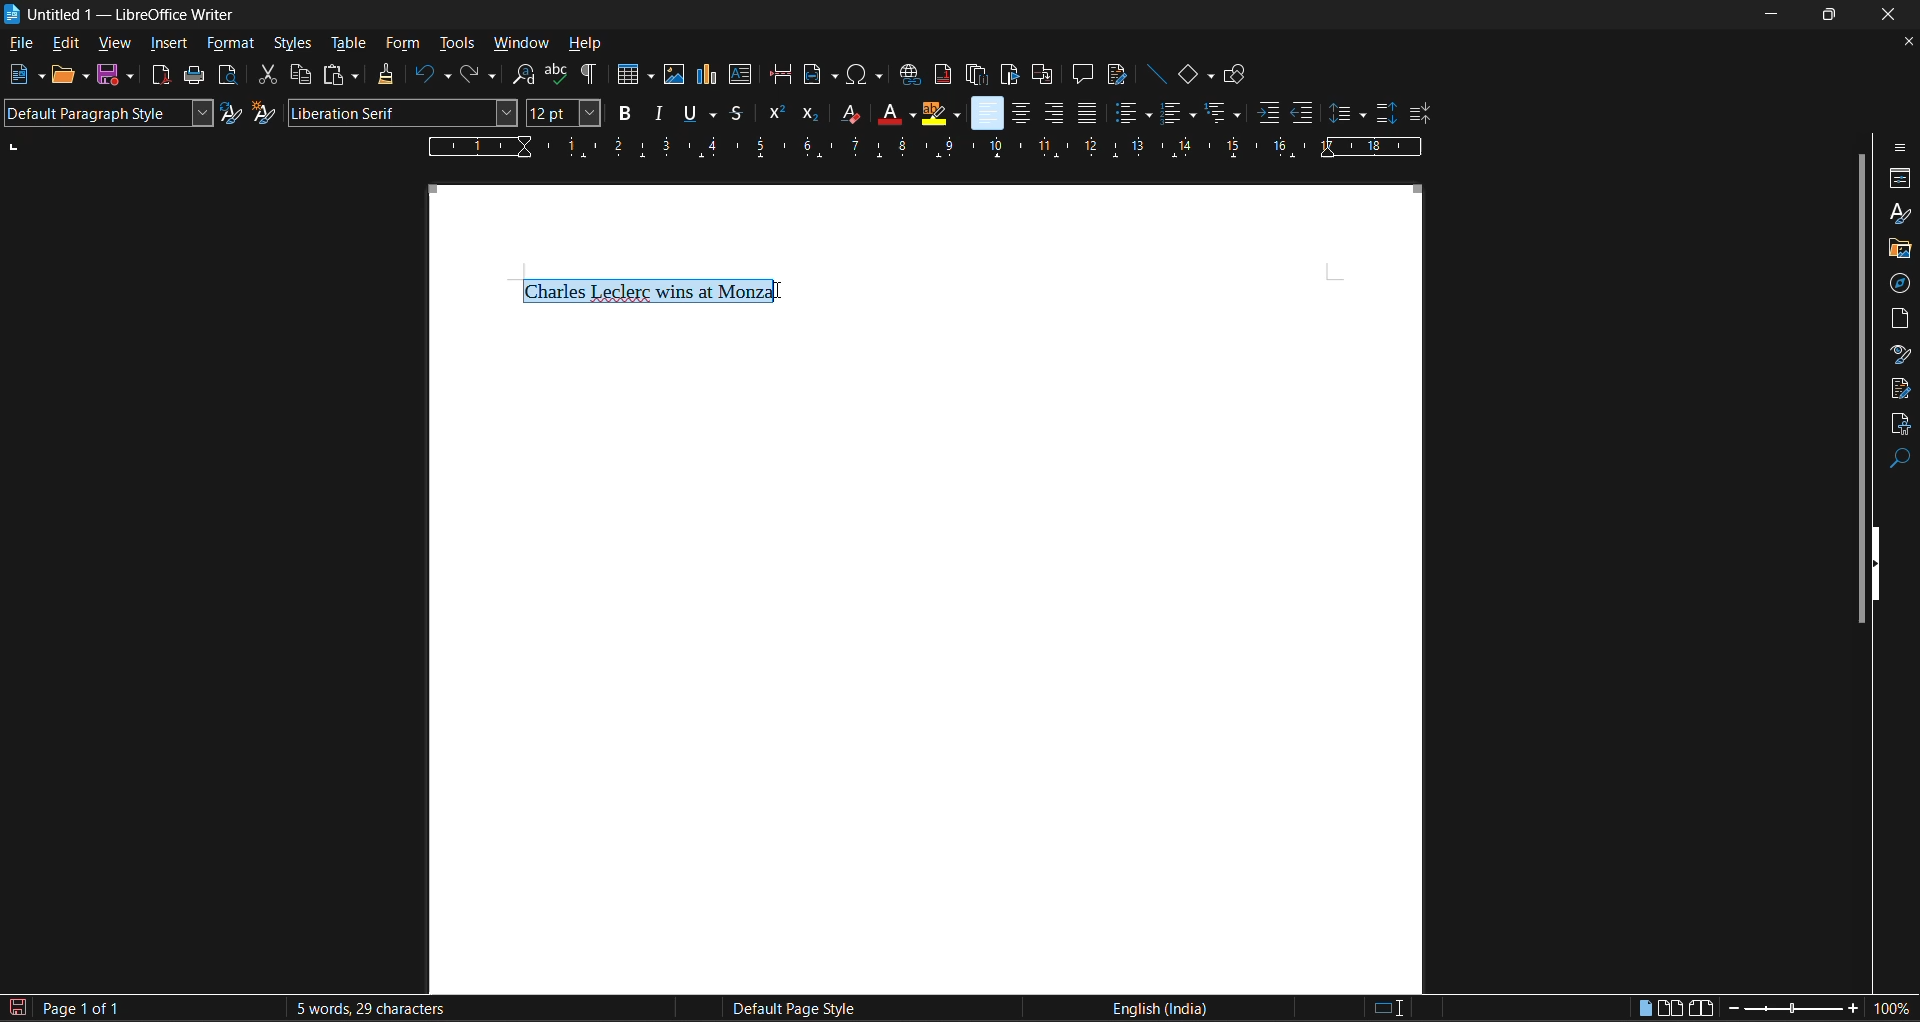 The width and height of the screenshot is (1920, 1022). Describe the element at coordinates (1266, 114) in the screenshot. I see `increase indent` at that location.